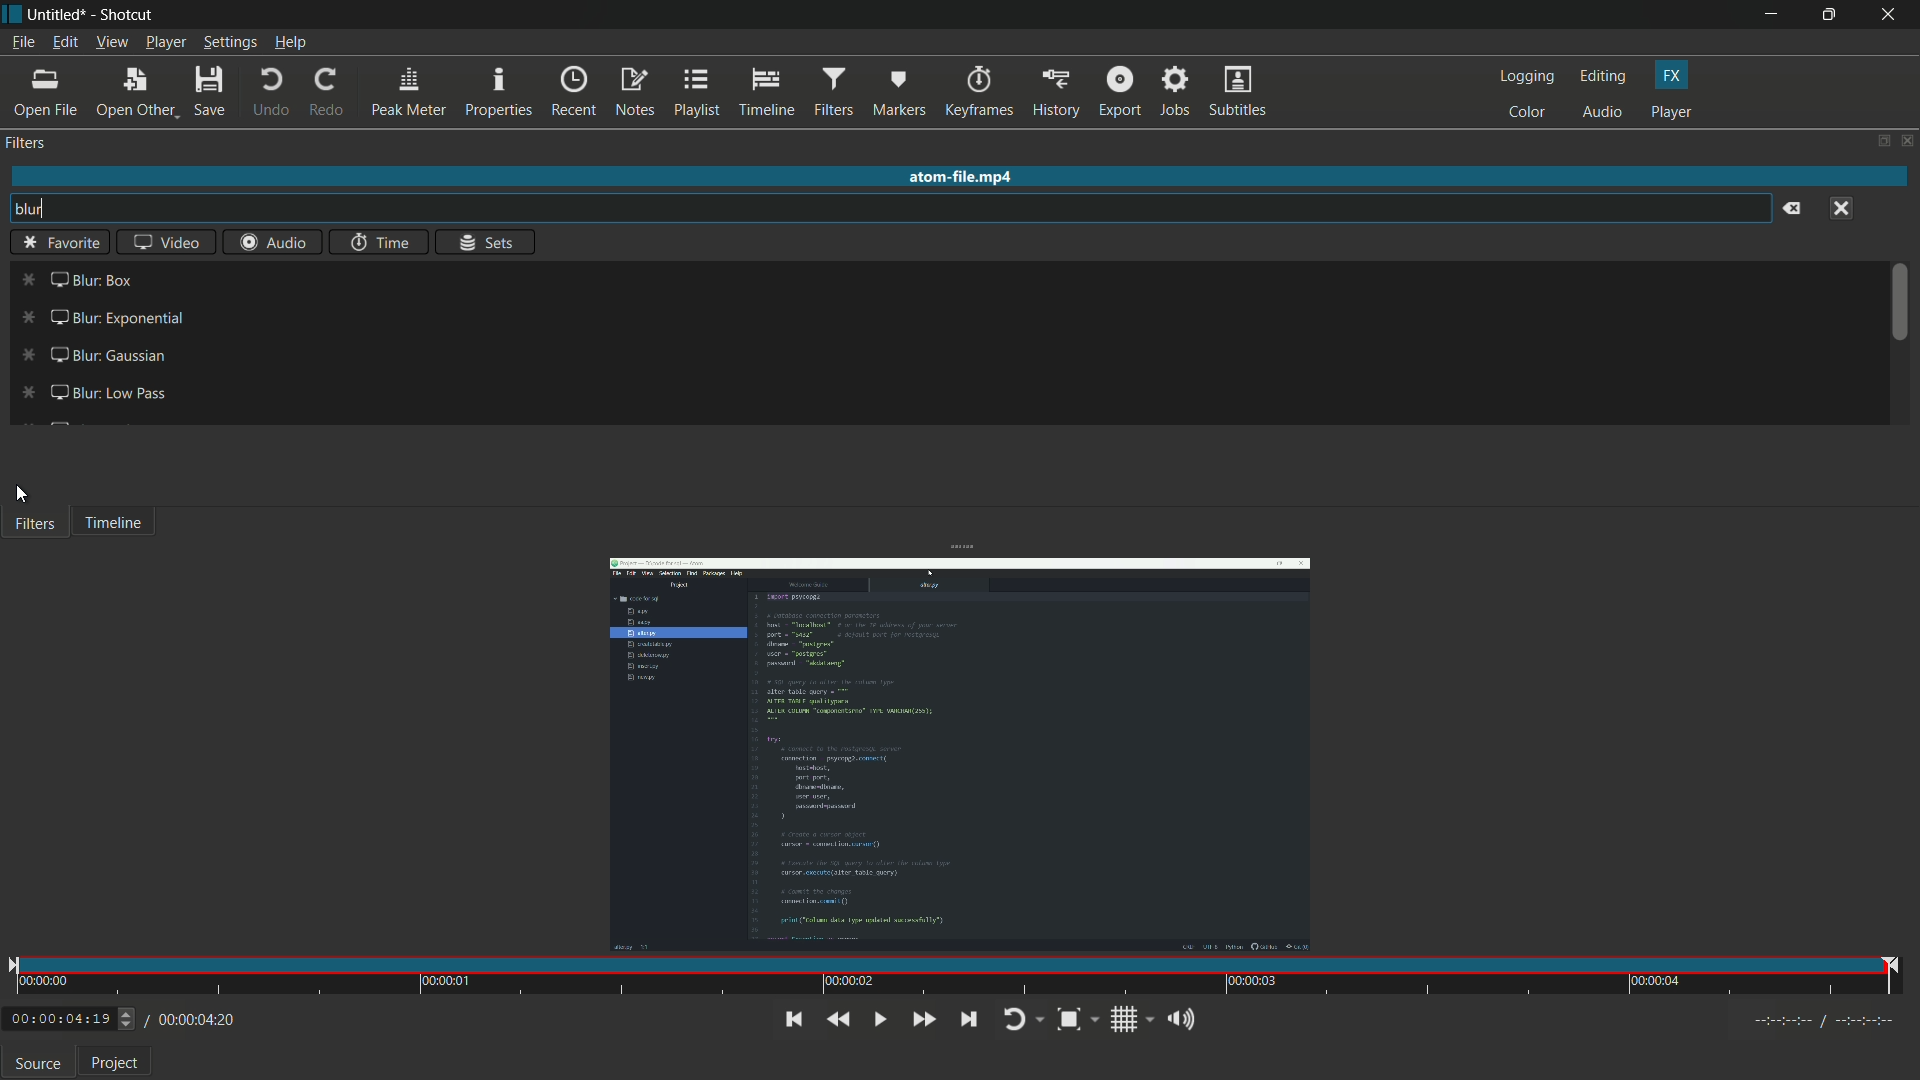 The height and width of the screenshot is (1080, 1920). Describe the element at coordinates (1117, 93) in the screenshot. I see `export` at that location.